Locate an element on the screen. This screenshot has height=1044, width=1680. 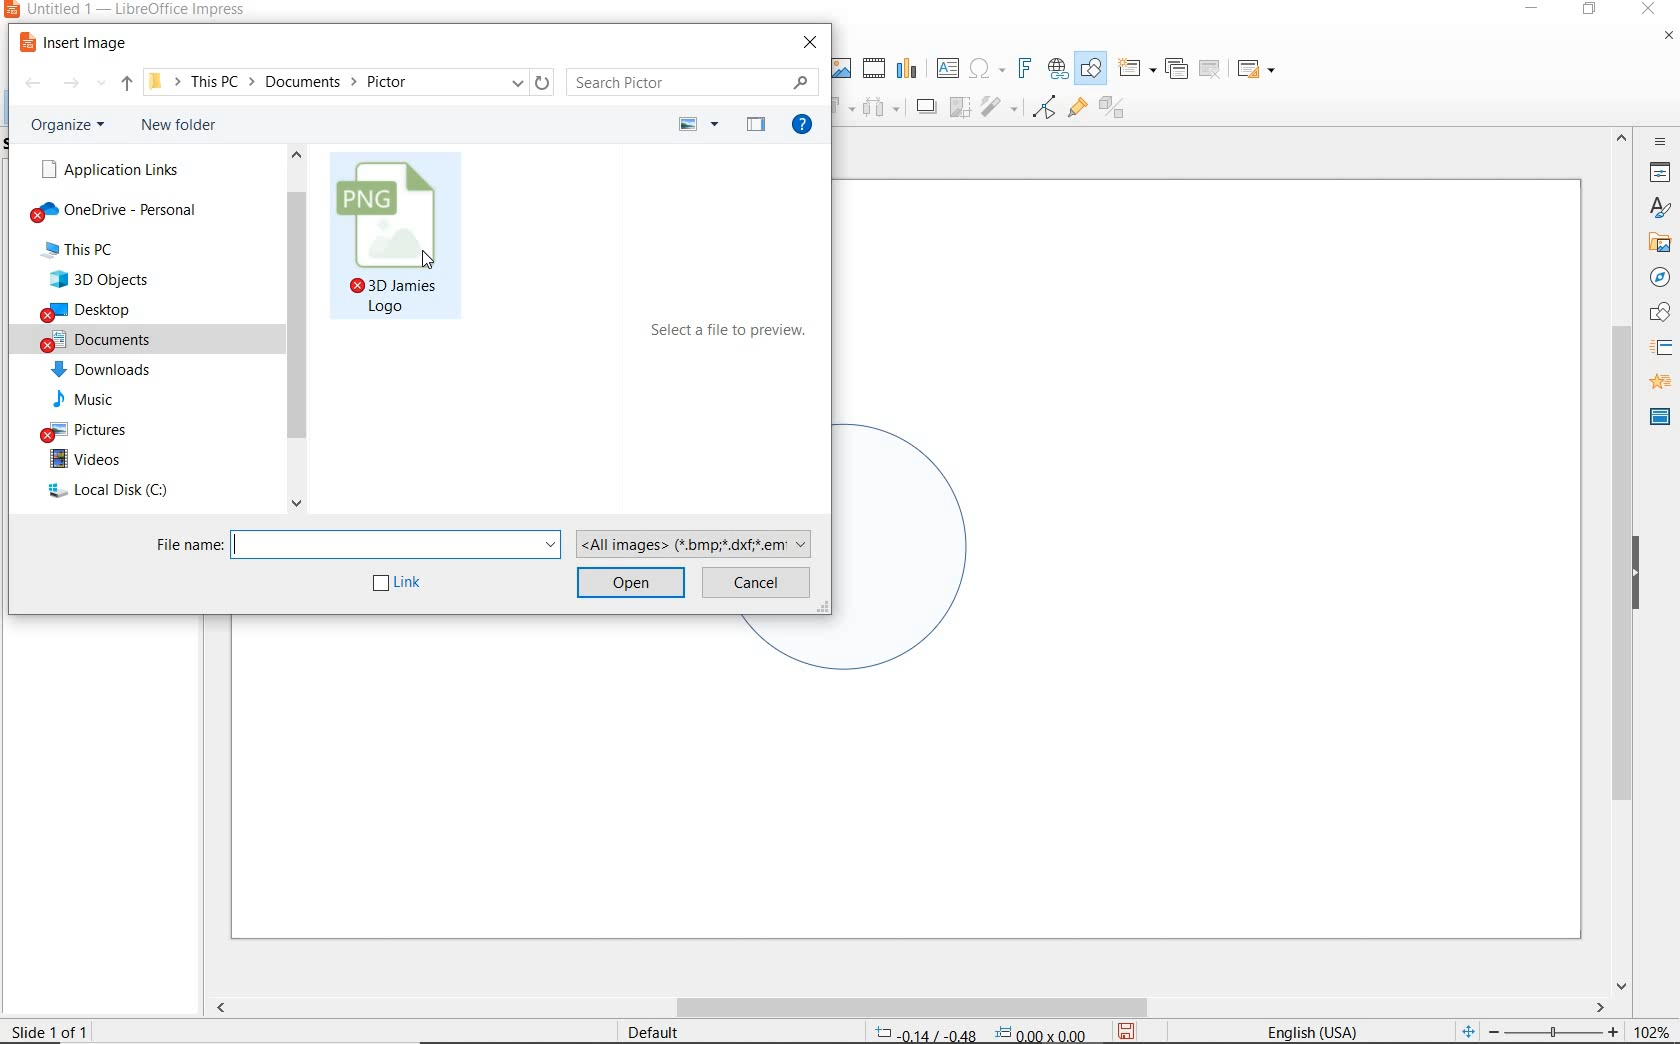
insert video is located at coordinates (872, 67).